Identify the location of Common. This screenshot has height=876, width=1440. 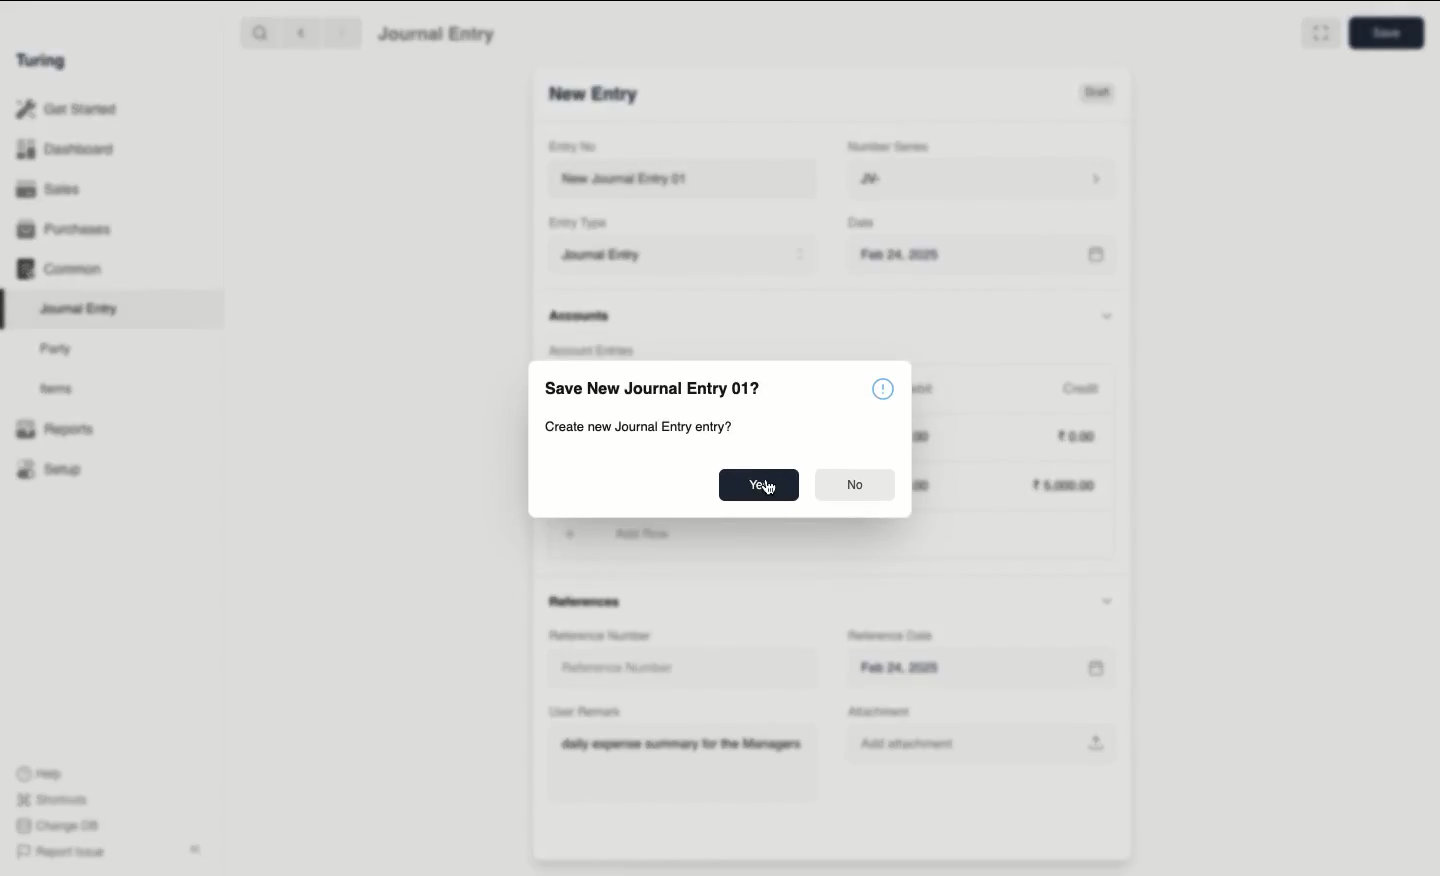
(61, 269).